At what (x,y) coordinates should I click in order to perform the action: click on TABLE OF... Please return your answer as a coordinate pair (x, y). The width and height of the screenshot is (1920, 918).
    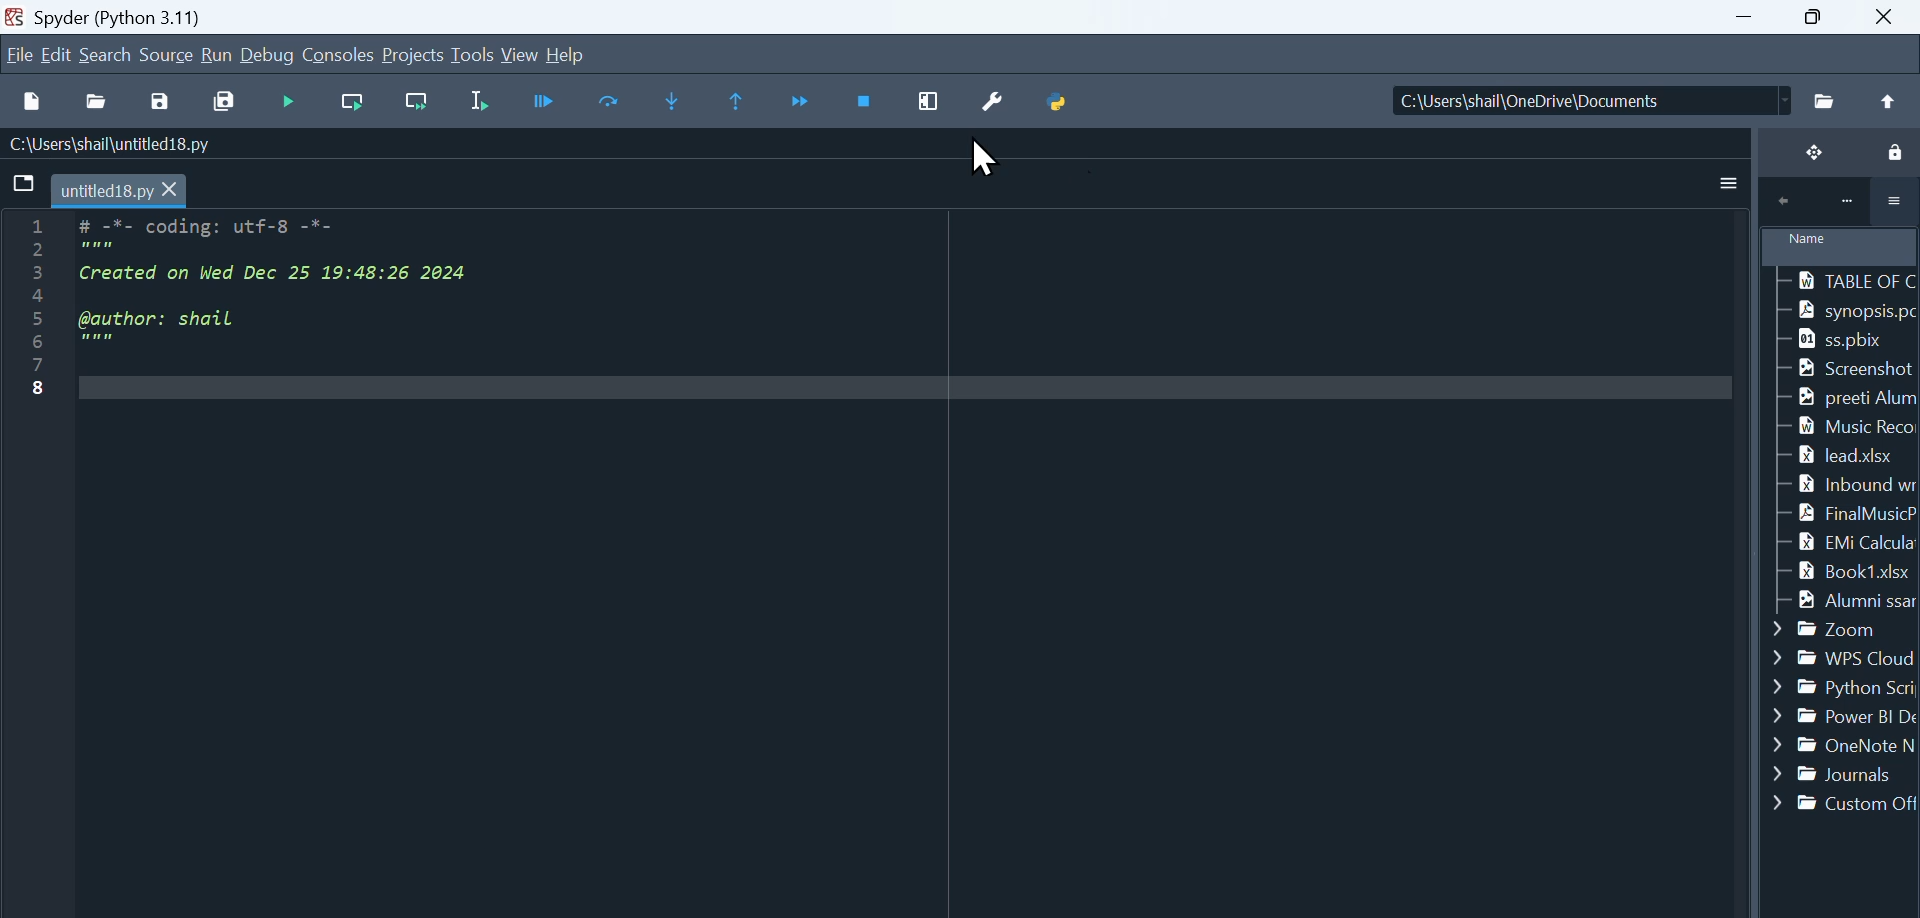
    Looking at the image, I should click on (1848, 281).